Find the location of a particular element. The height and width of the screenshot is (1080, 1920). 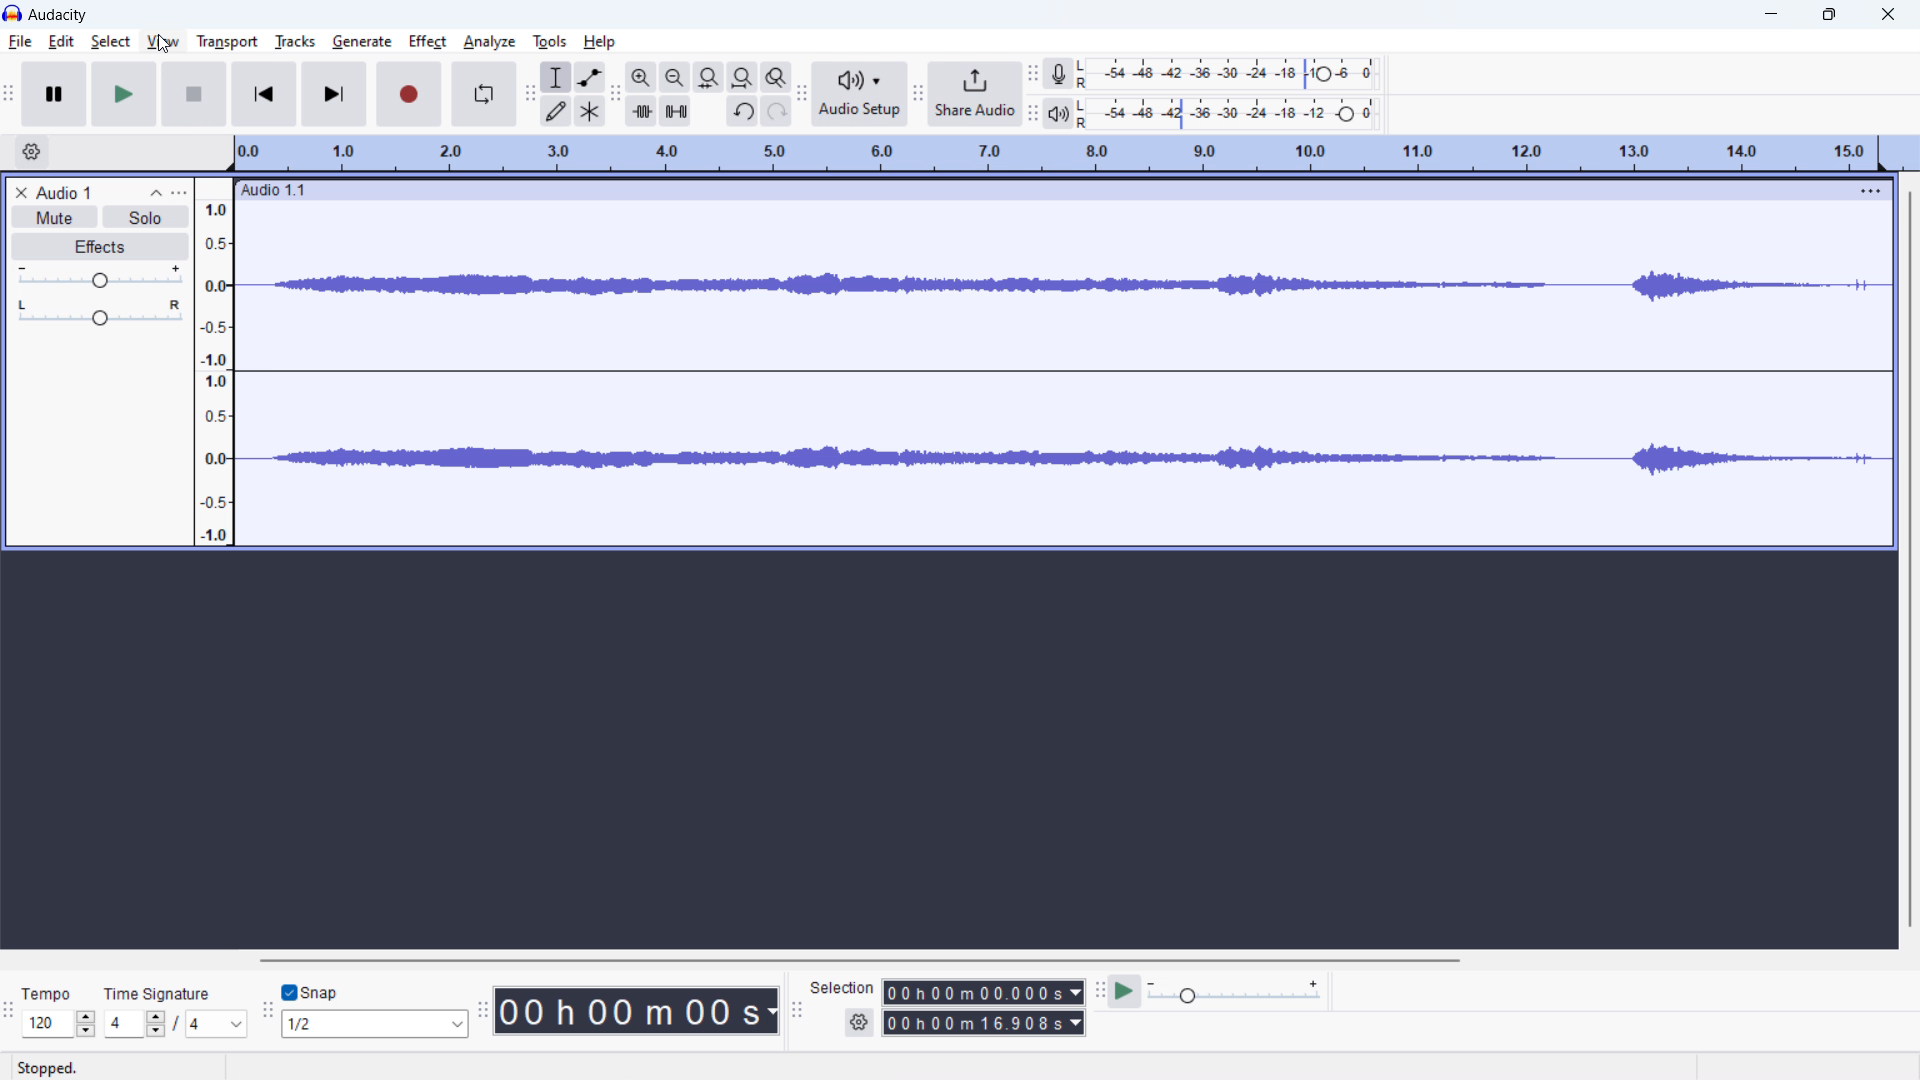

mute is located at coordinates (55, 217).